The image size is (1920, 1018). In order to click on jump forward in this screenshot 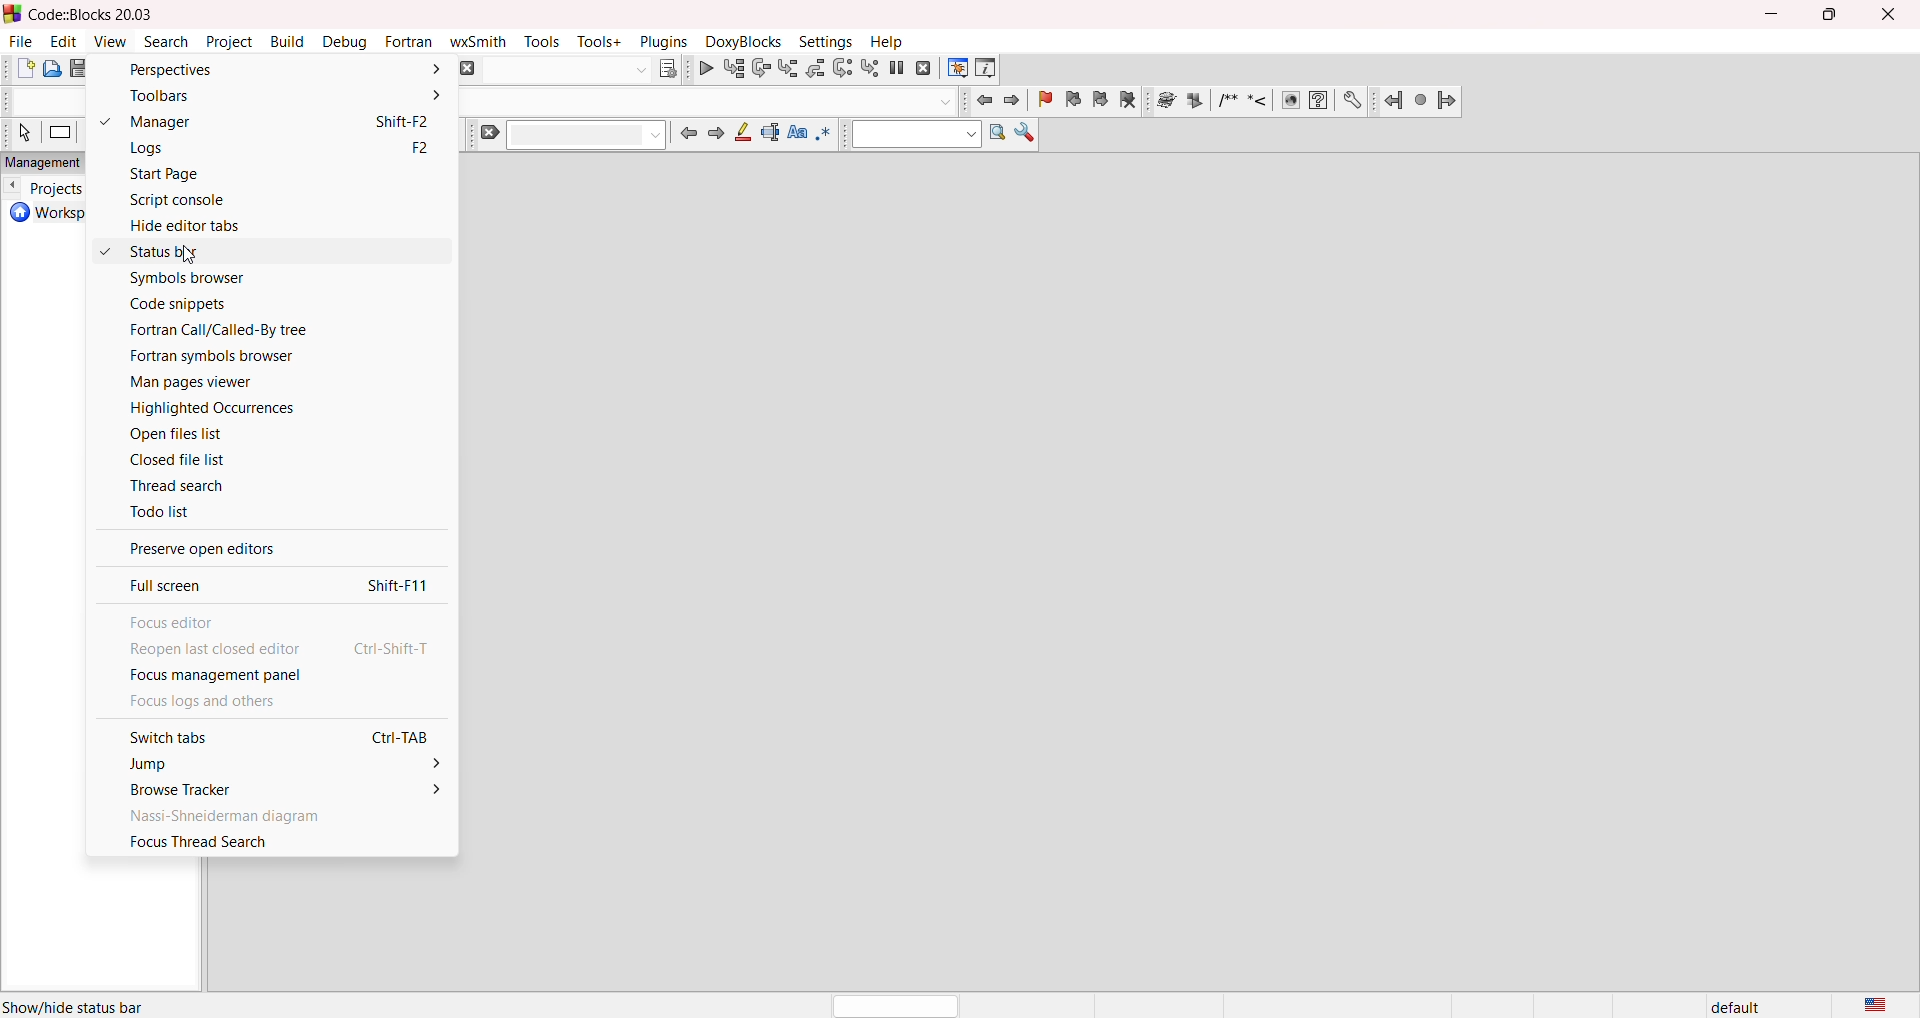, I will do `click(719, 136)`.